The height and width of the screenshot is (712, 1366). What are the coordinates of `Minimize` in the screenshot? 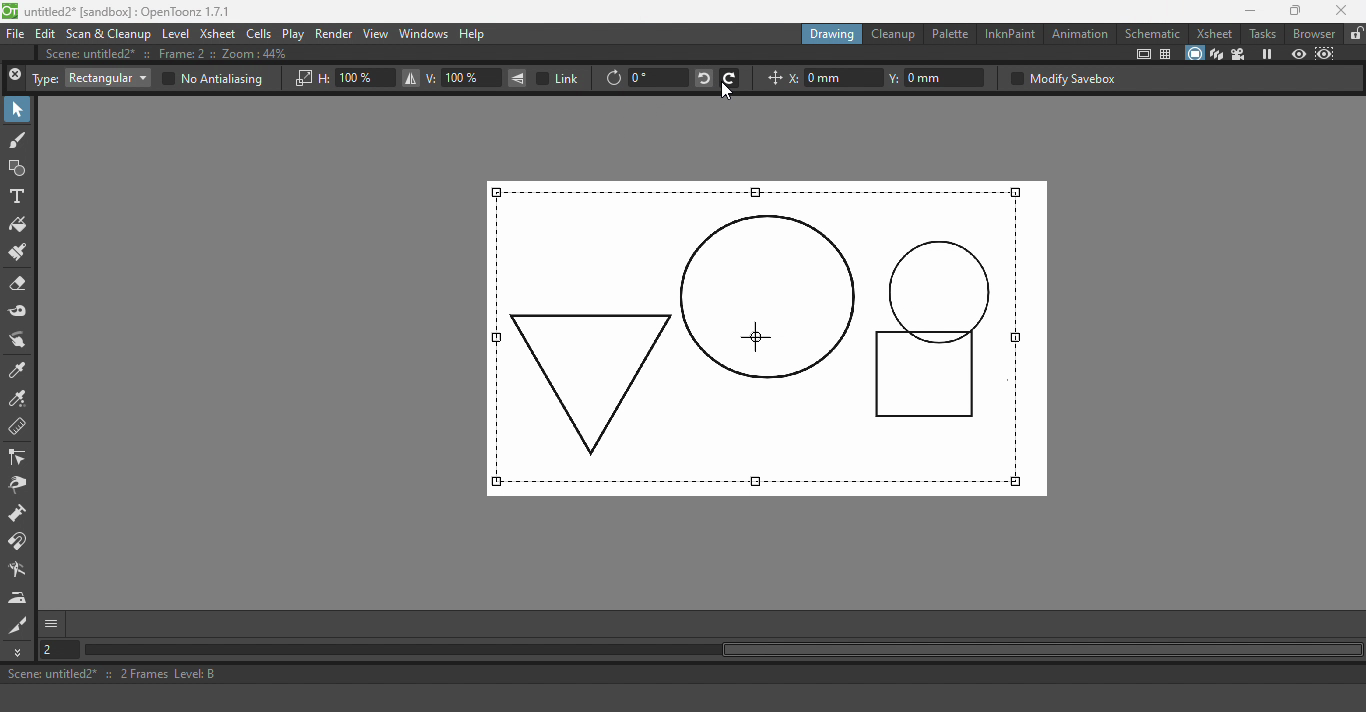 It's located at (1243, 11).